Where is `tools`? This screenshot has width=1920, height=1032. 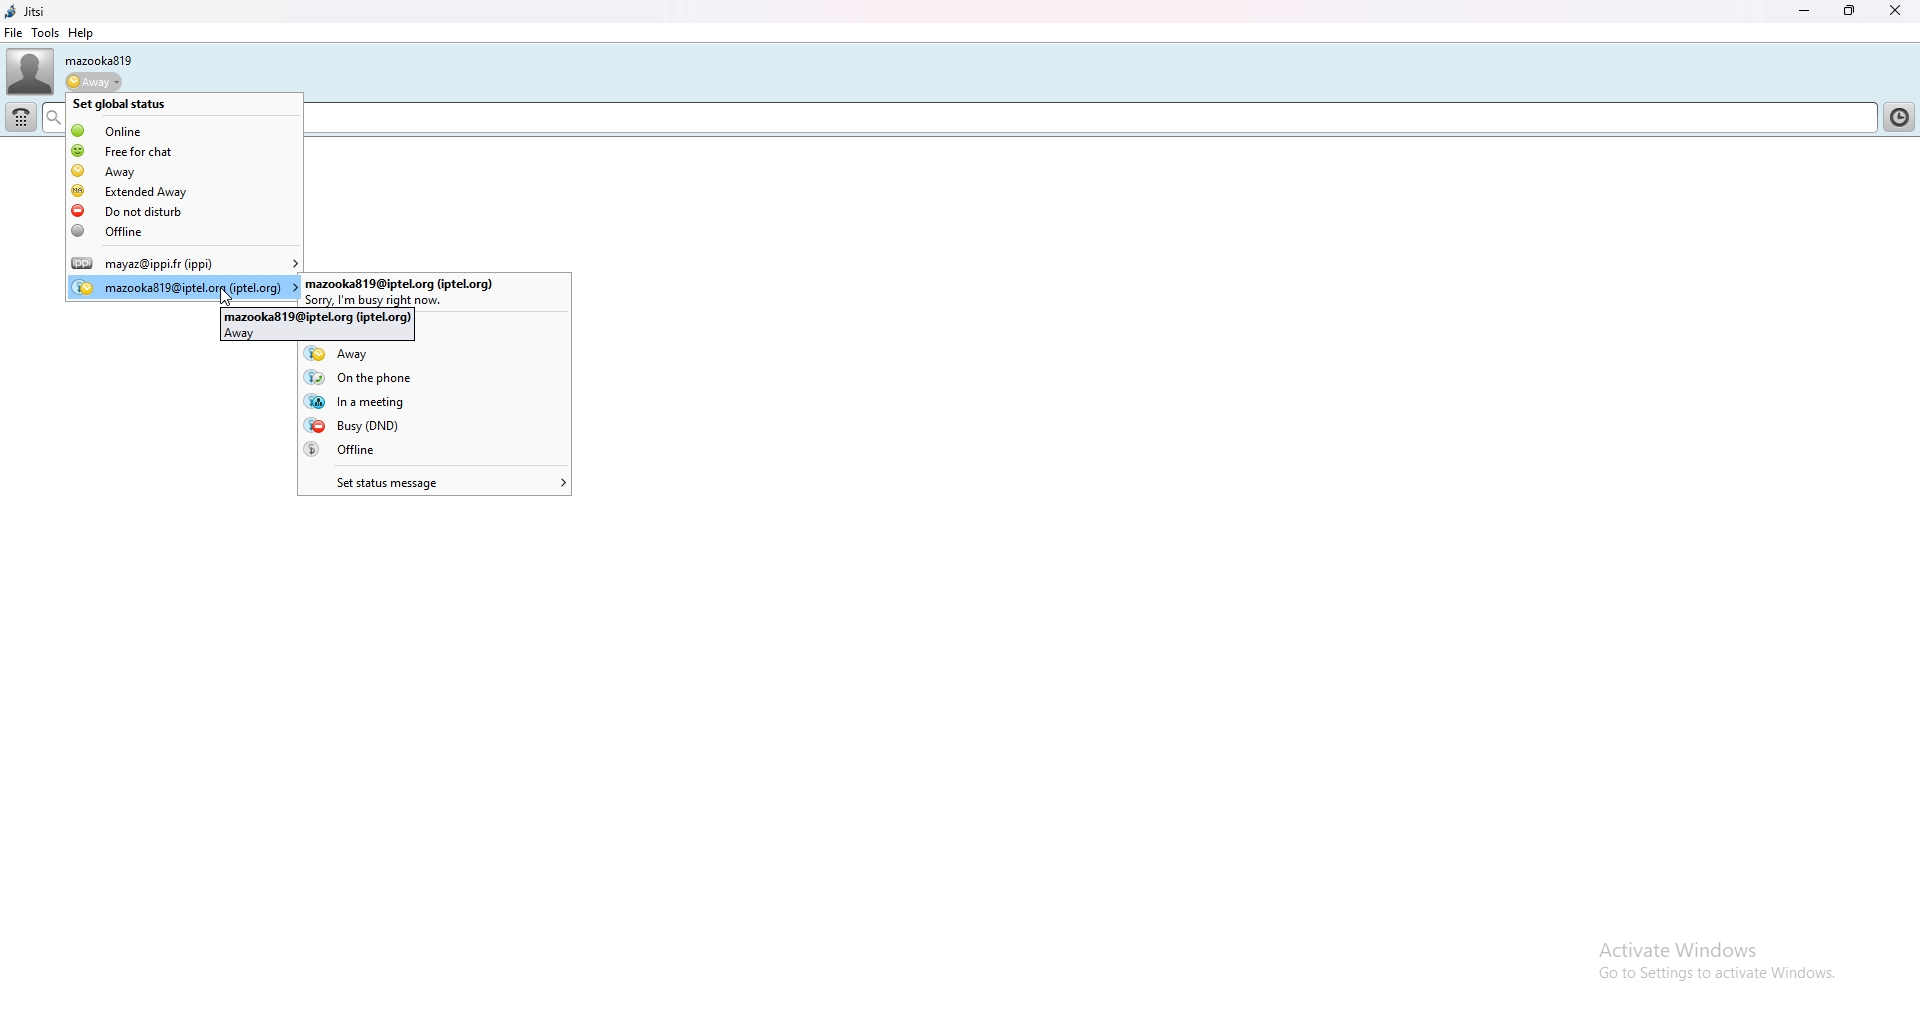 tools is located at coordinates (46, 32).